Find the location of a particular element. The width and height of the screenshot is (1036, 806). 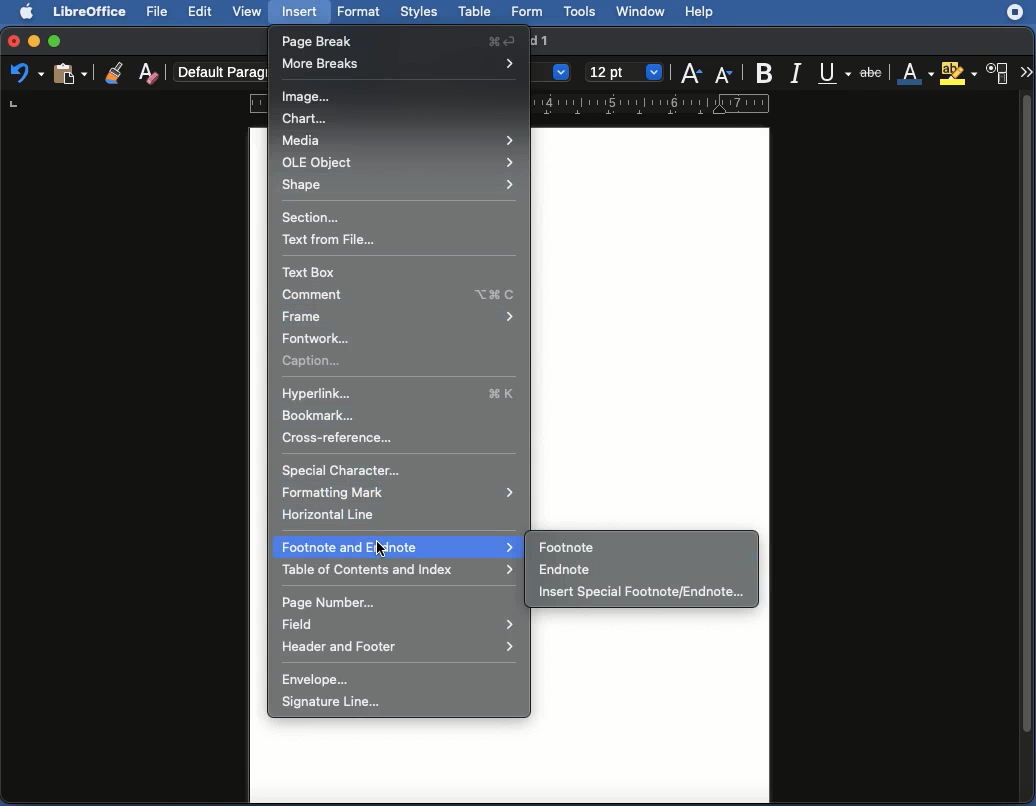

form is located at coordinates (527, 13).